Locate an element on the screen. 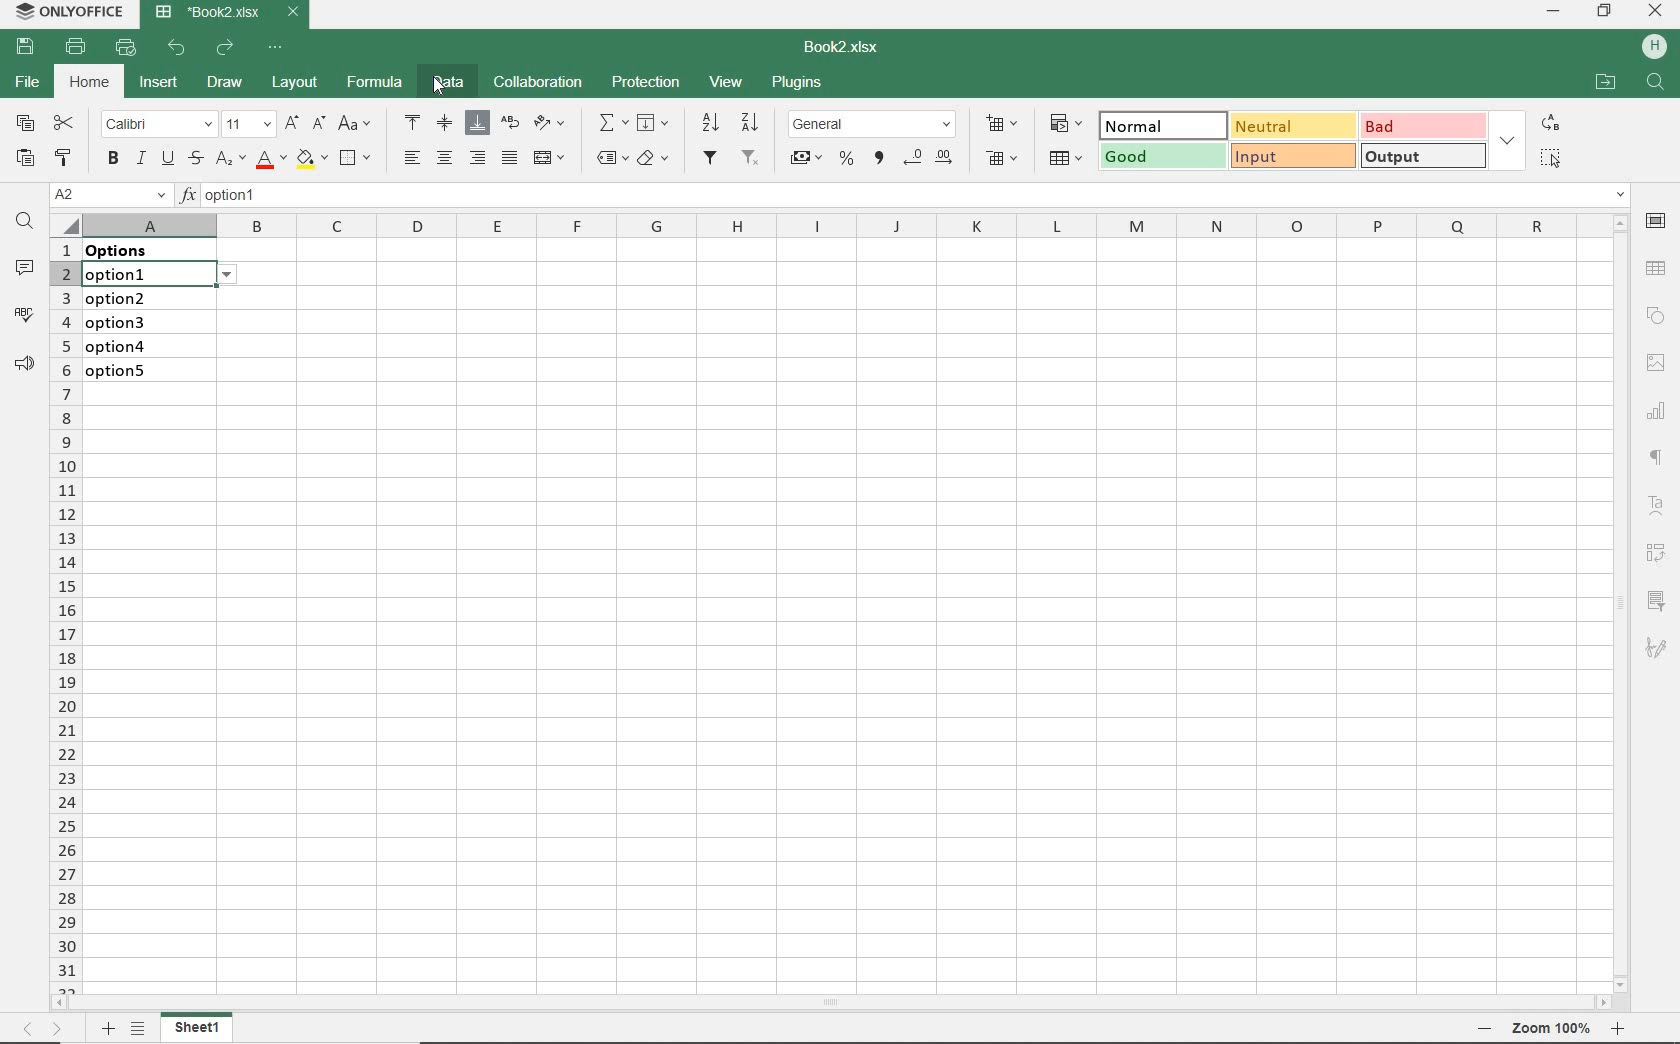 Image resolution: width=1680 pixels, height=1044 pixels. NUMBER FORMAT is located at coordinates (873, 127).